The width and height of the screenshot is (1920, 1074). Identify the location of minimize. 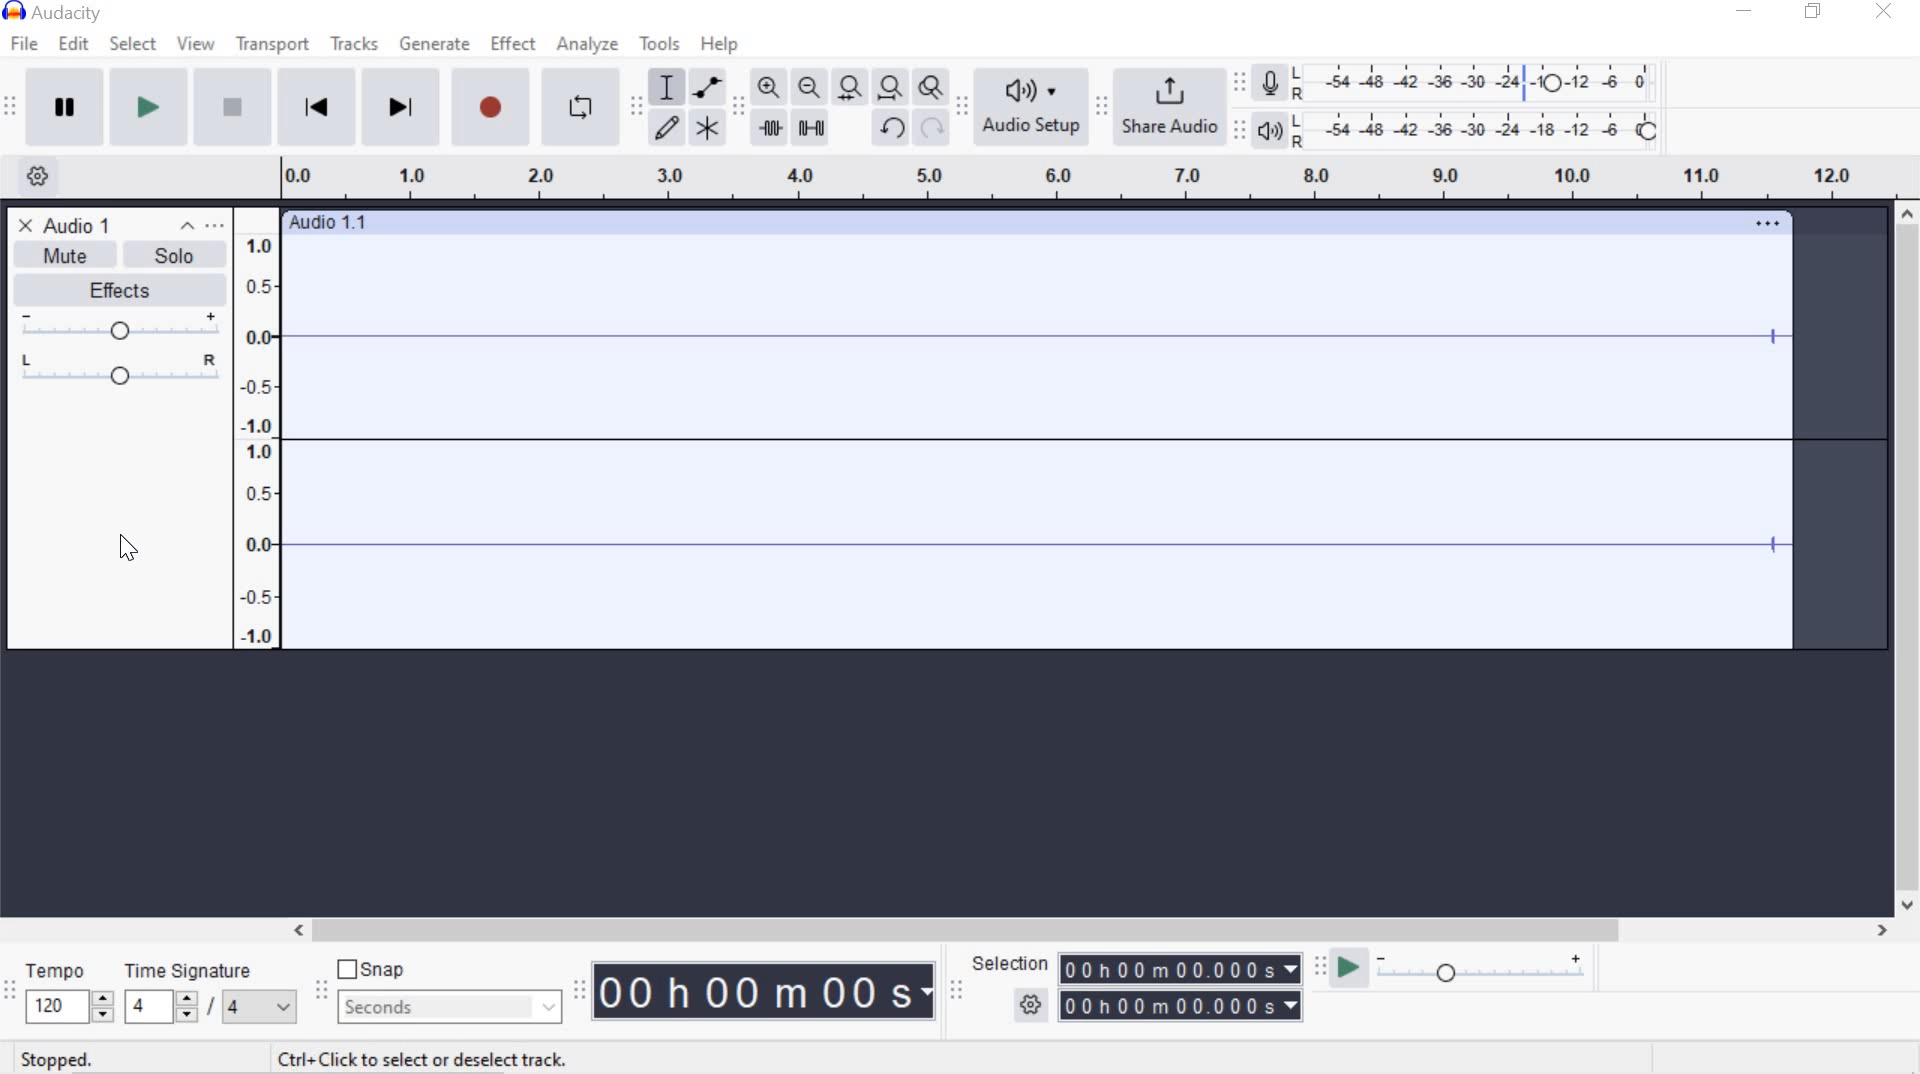
(1745, 14).